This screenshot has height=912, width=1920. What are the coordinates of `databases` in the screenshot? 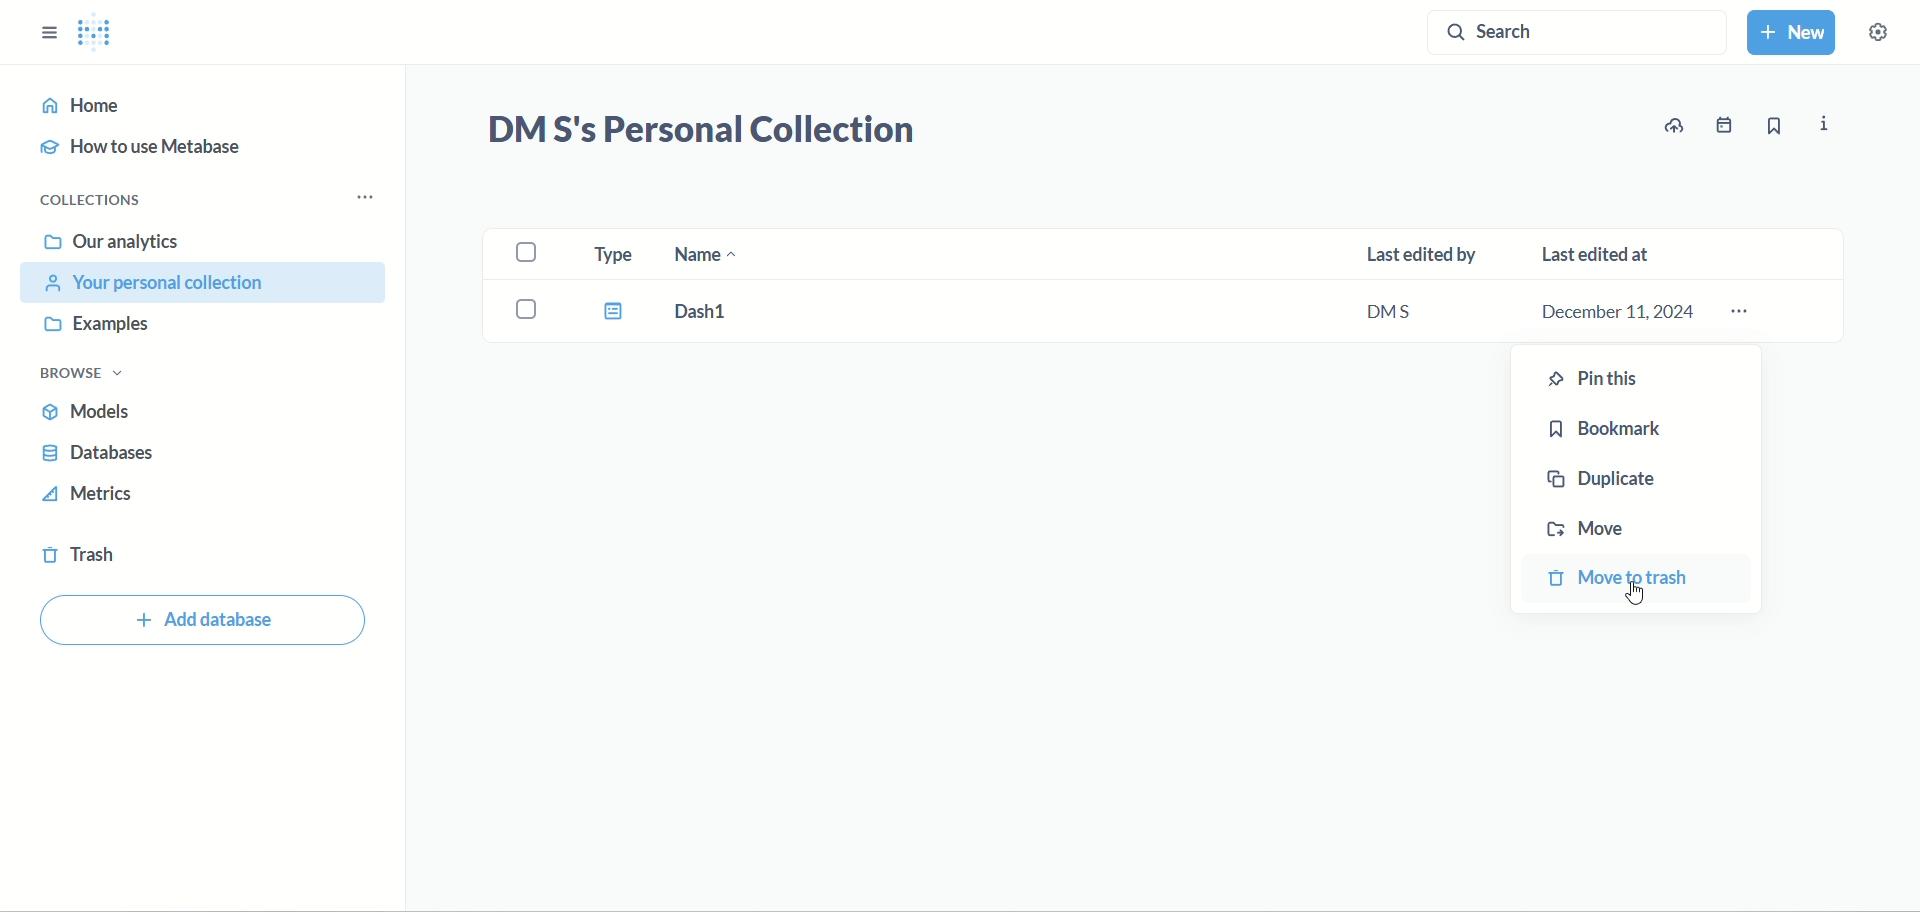 It's located at (100, 456).